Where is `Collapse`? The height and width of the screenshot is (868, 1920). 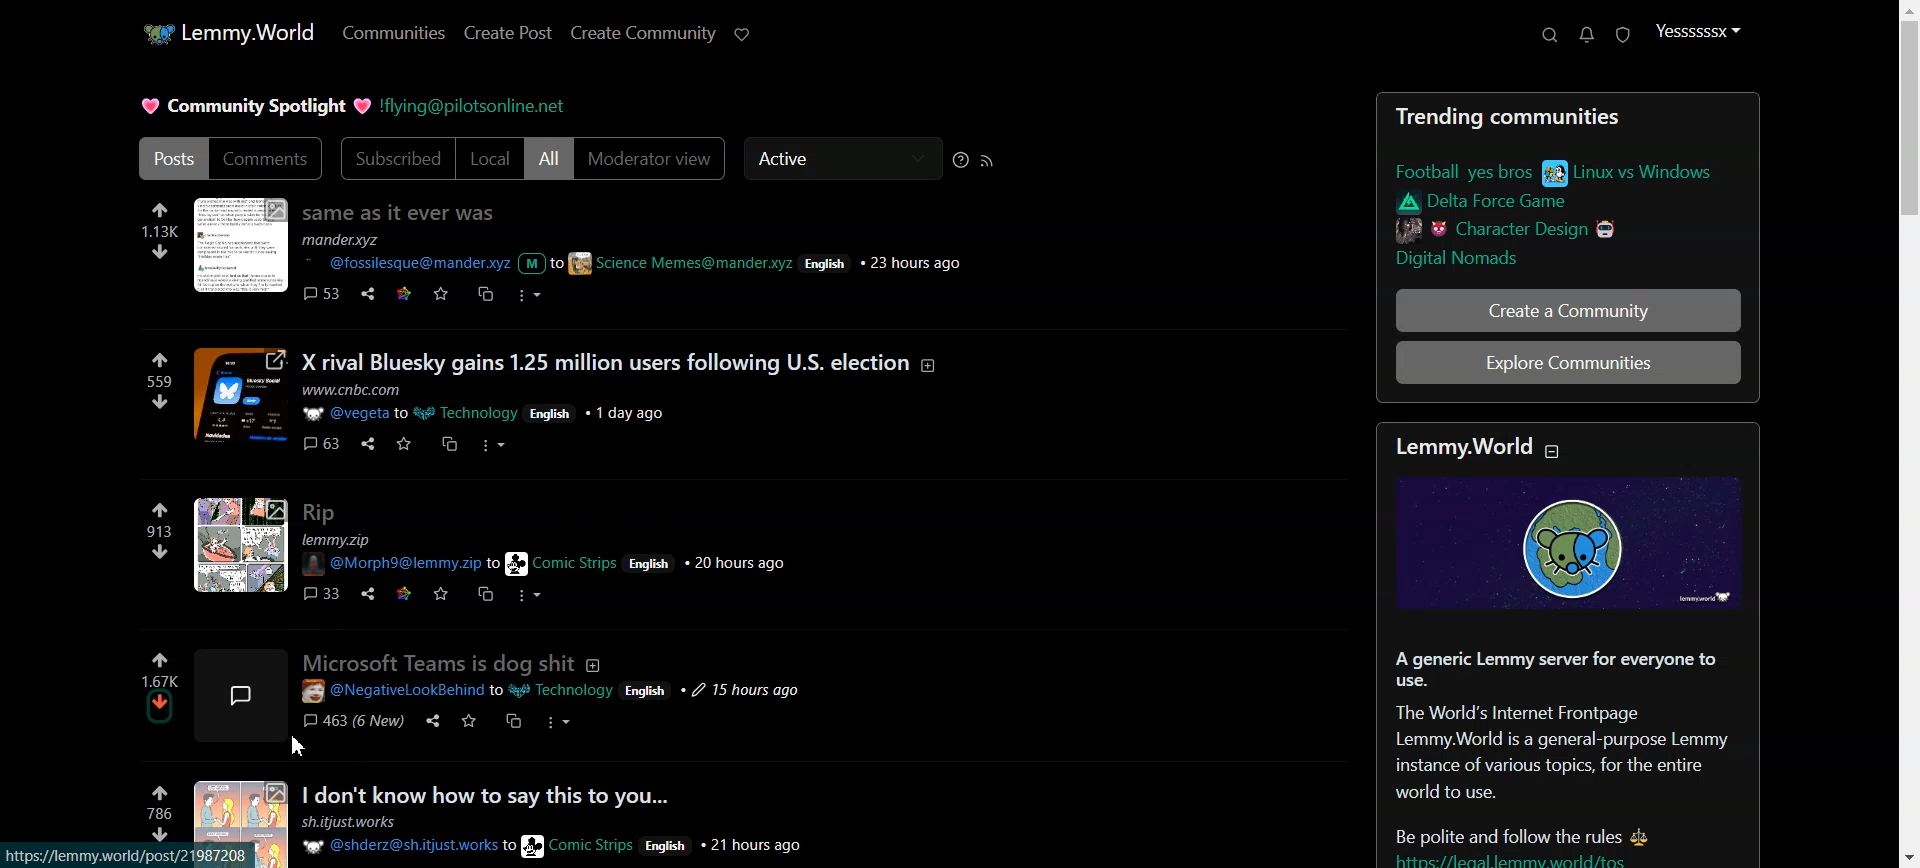 Collapse is located at coordinates (1552, 451).